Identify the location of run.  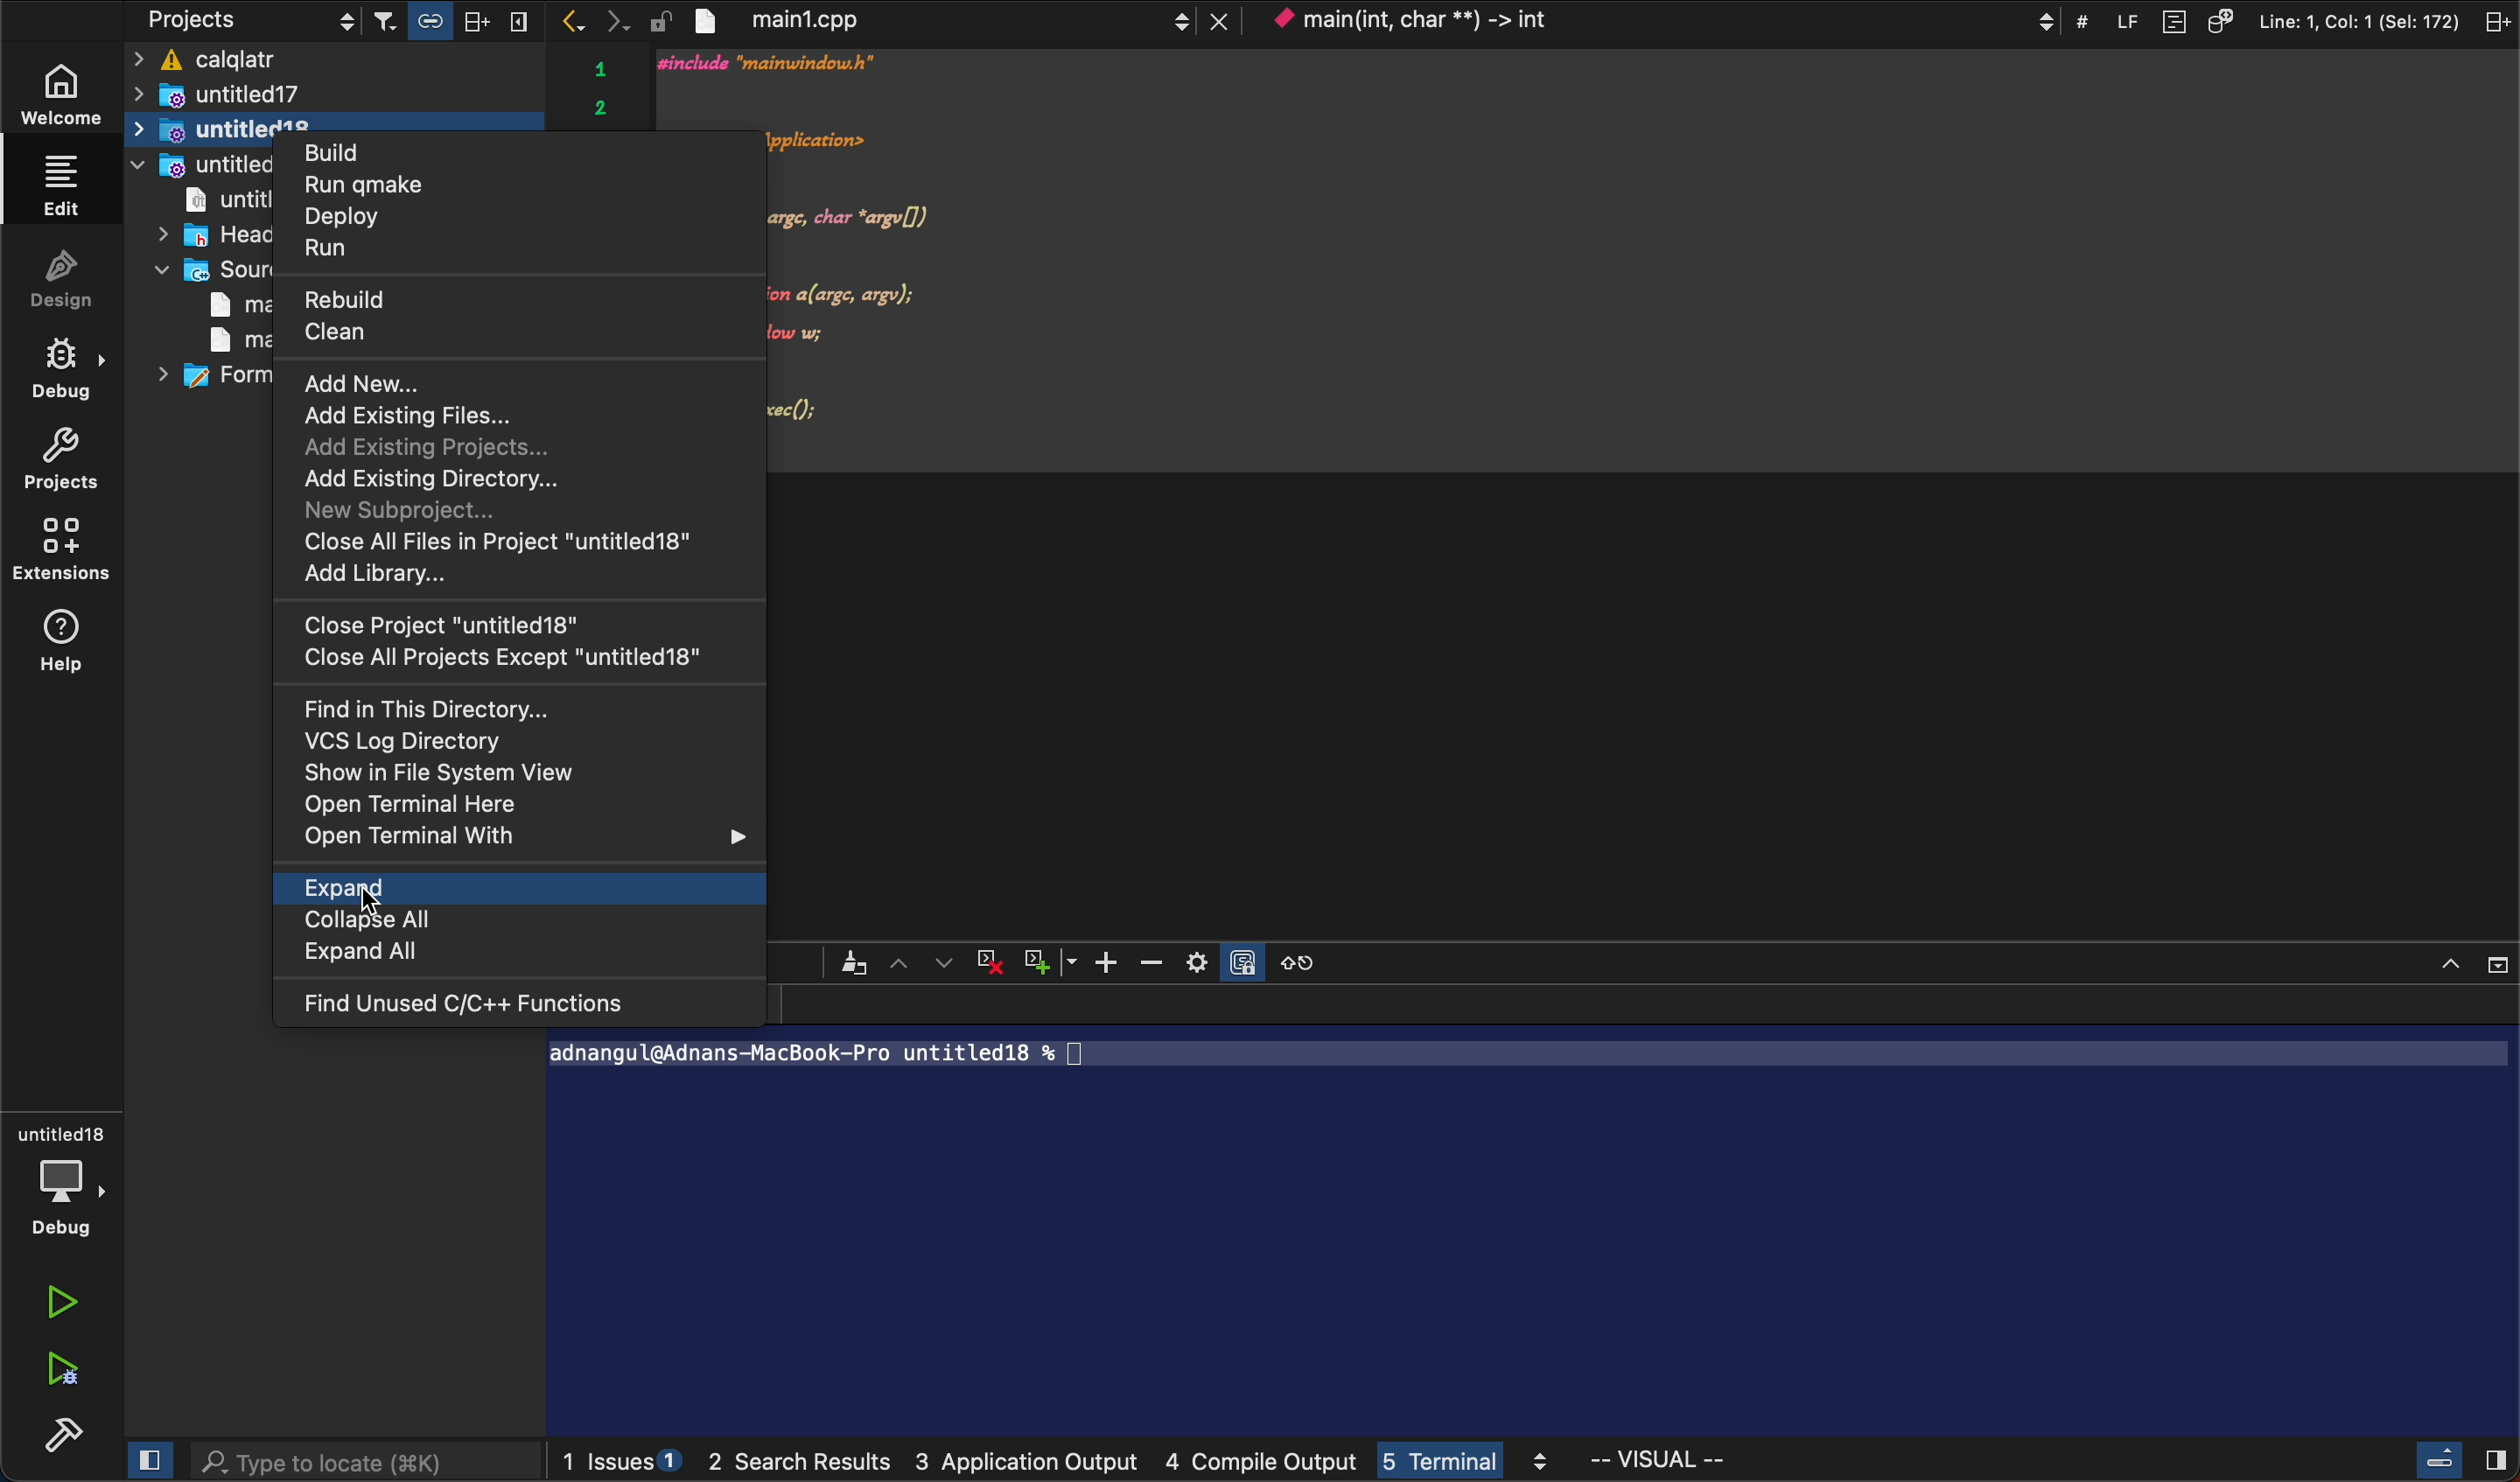
(359, 251).